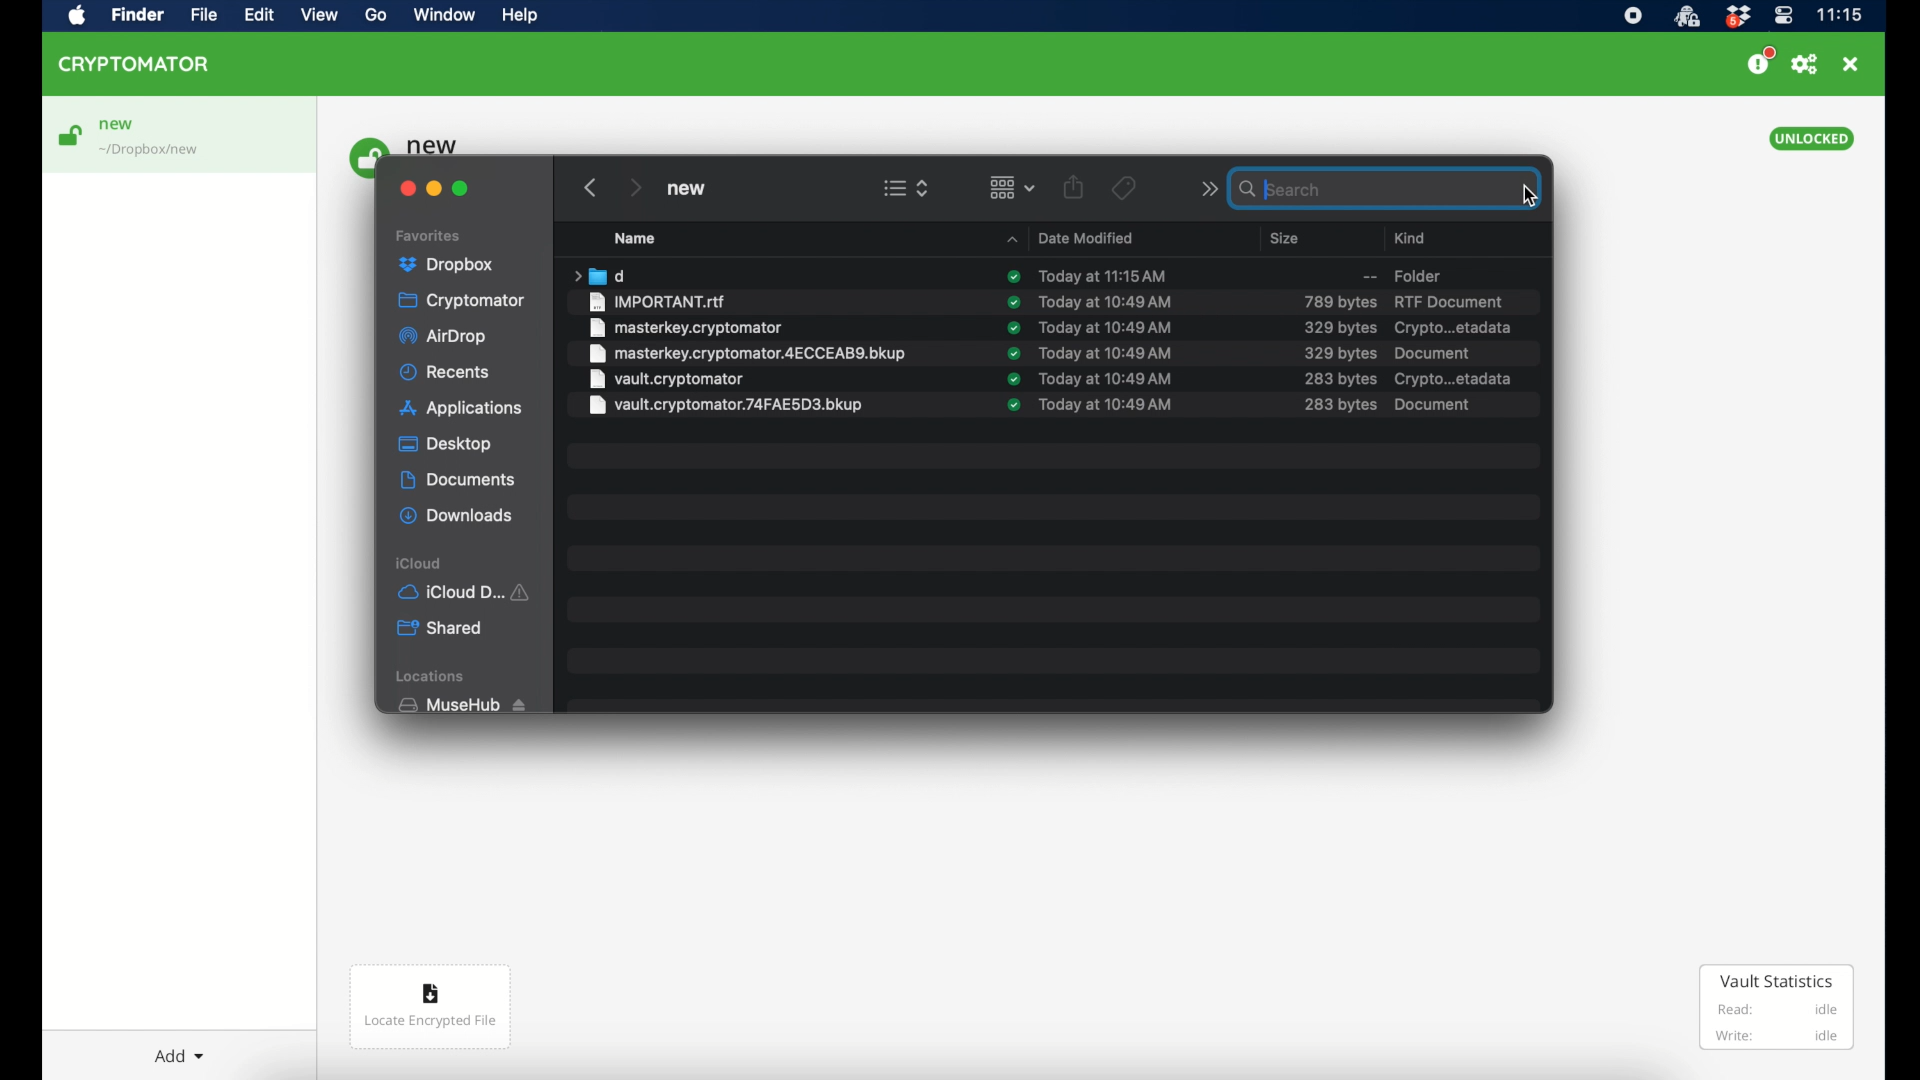  What do you see at coordinates (429, 236) in the screenshot?
I see `favorites` at bounding box center [429, 236].